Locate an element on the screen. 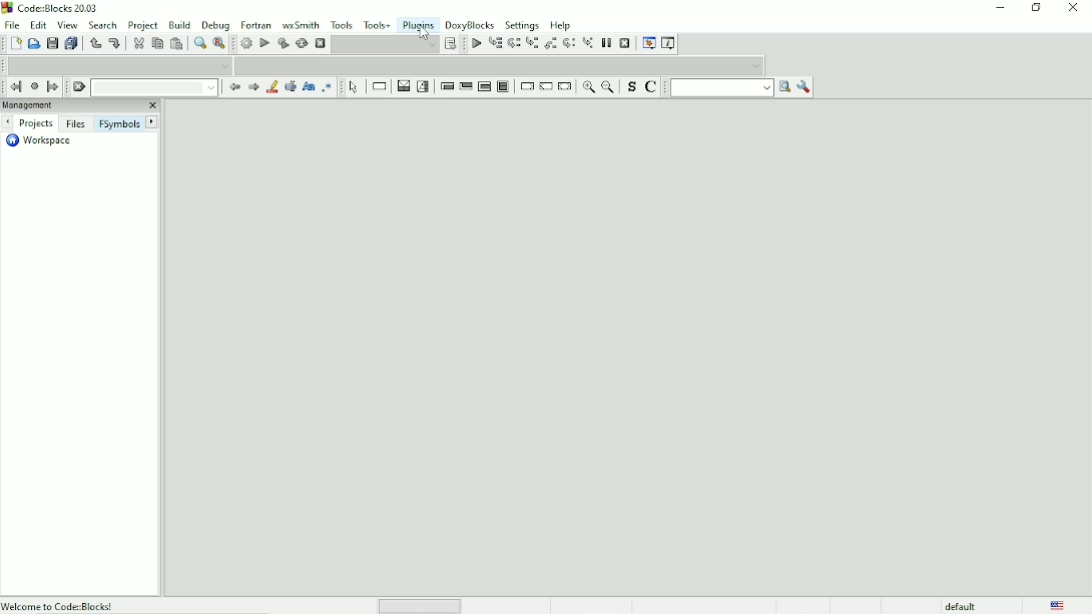 This screenshot has width=1092, height=614. Edit is located at coordinates (39, 24).